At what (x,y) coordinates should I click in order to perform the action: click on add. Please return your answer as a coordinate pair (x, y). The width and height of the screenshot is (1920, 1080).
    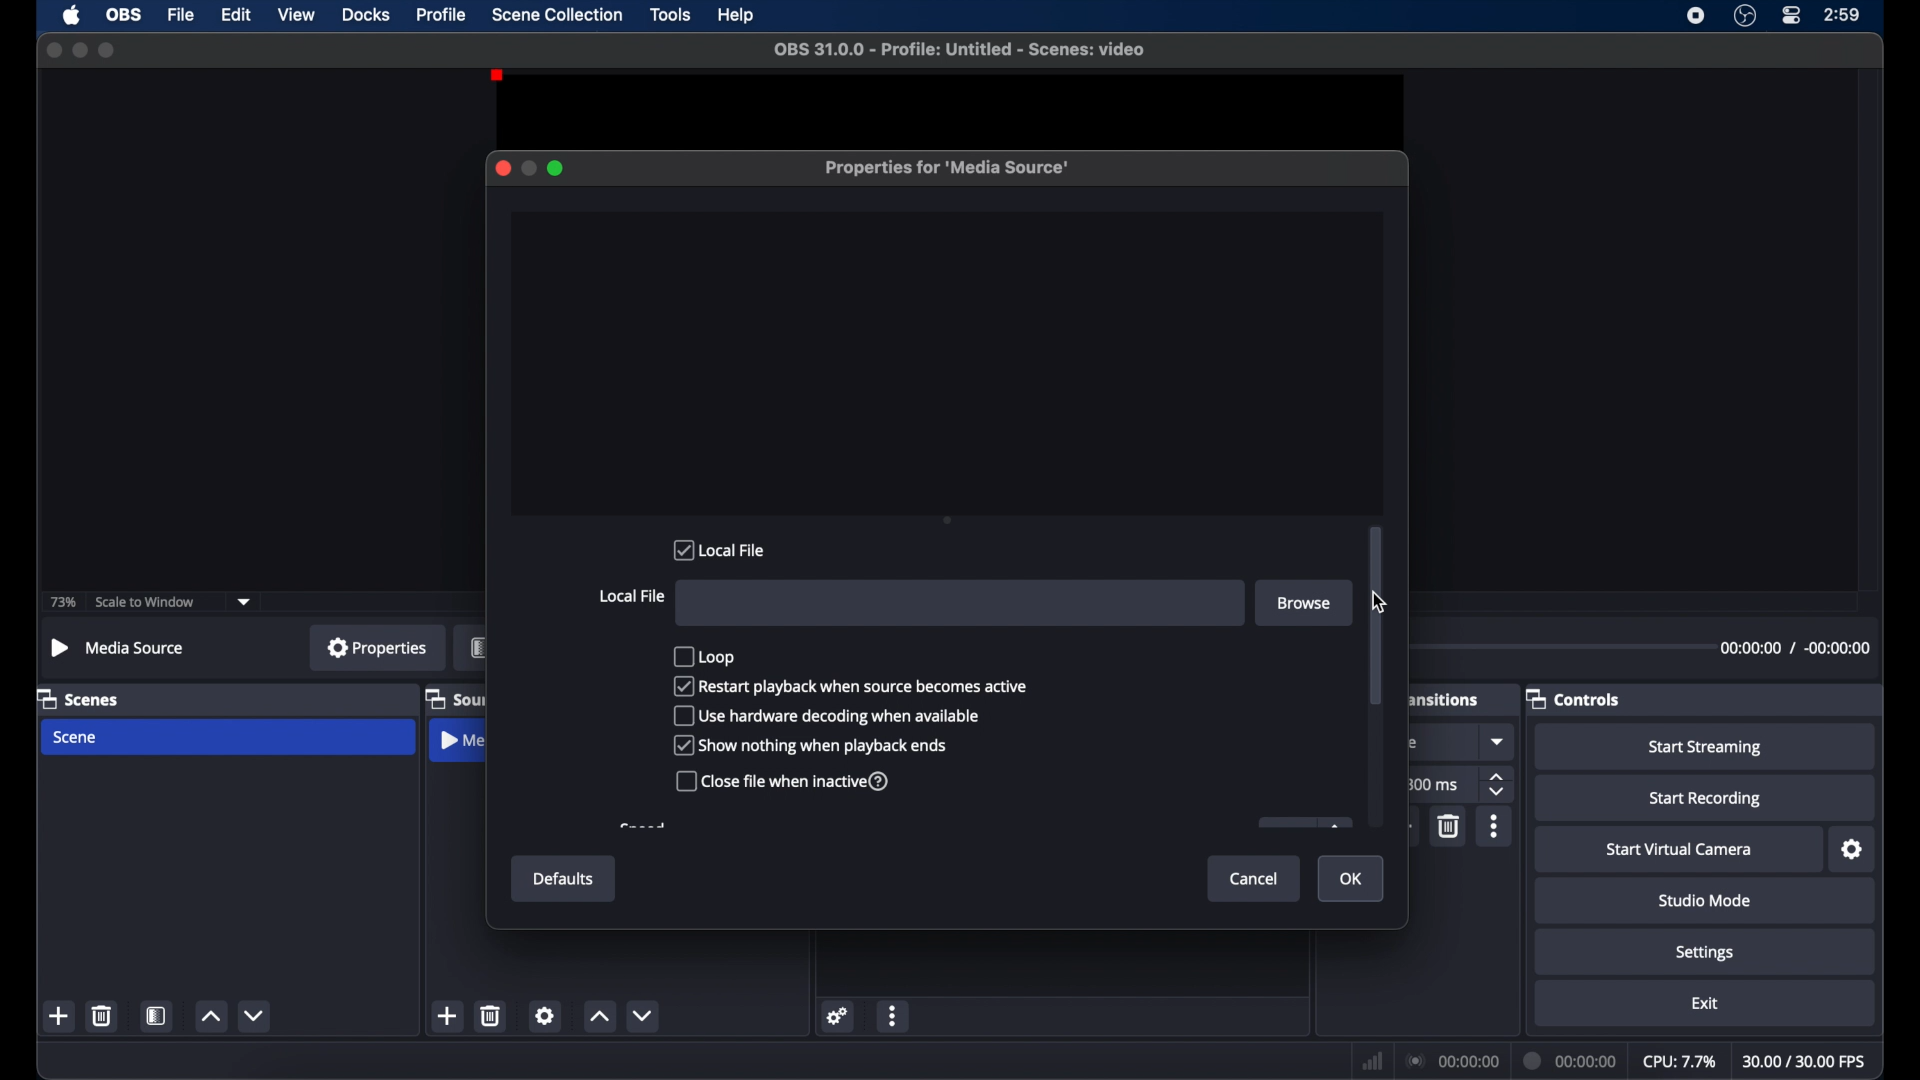
    Looking at the image, I should click on (58, 1015).